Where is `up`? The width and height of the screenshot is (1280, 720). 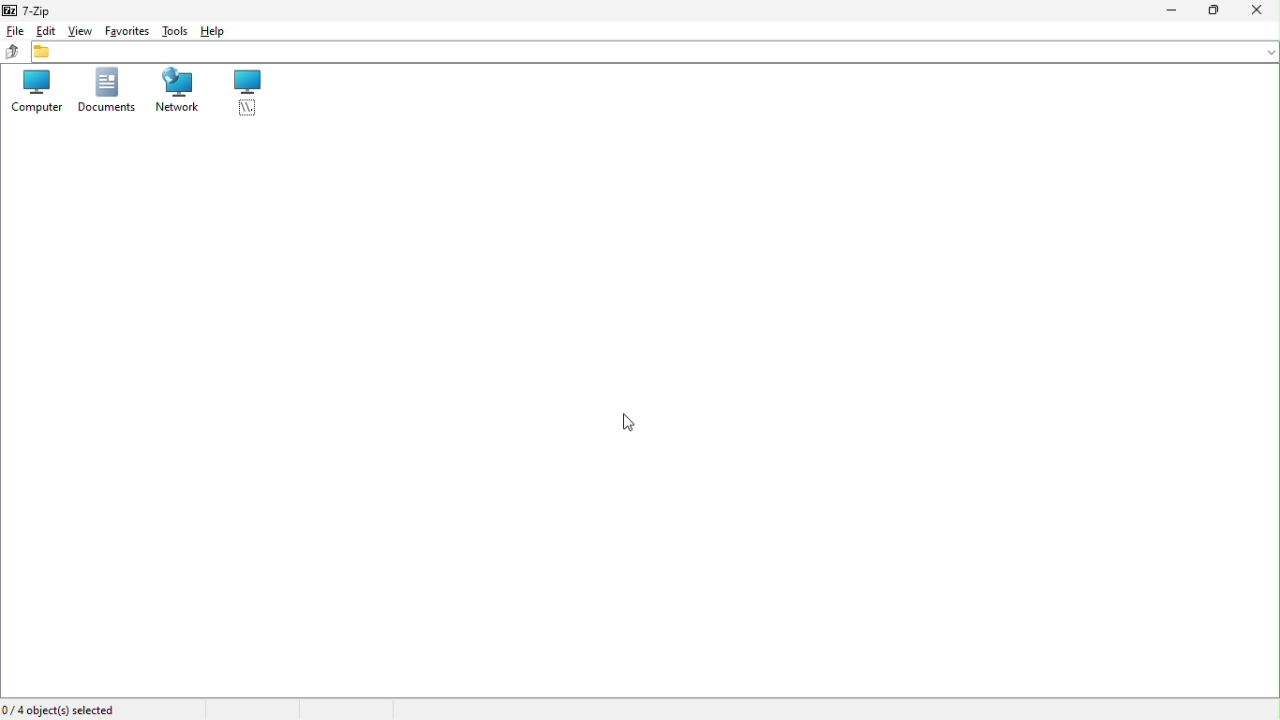 up is located at coordinates (10, 53).